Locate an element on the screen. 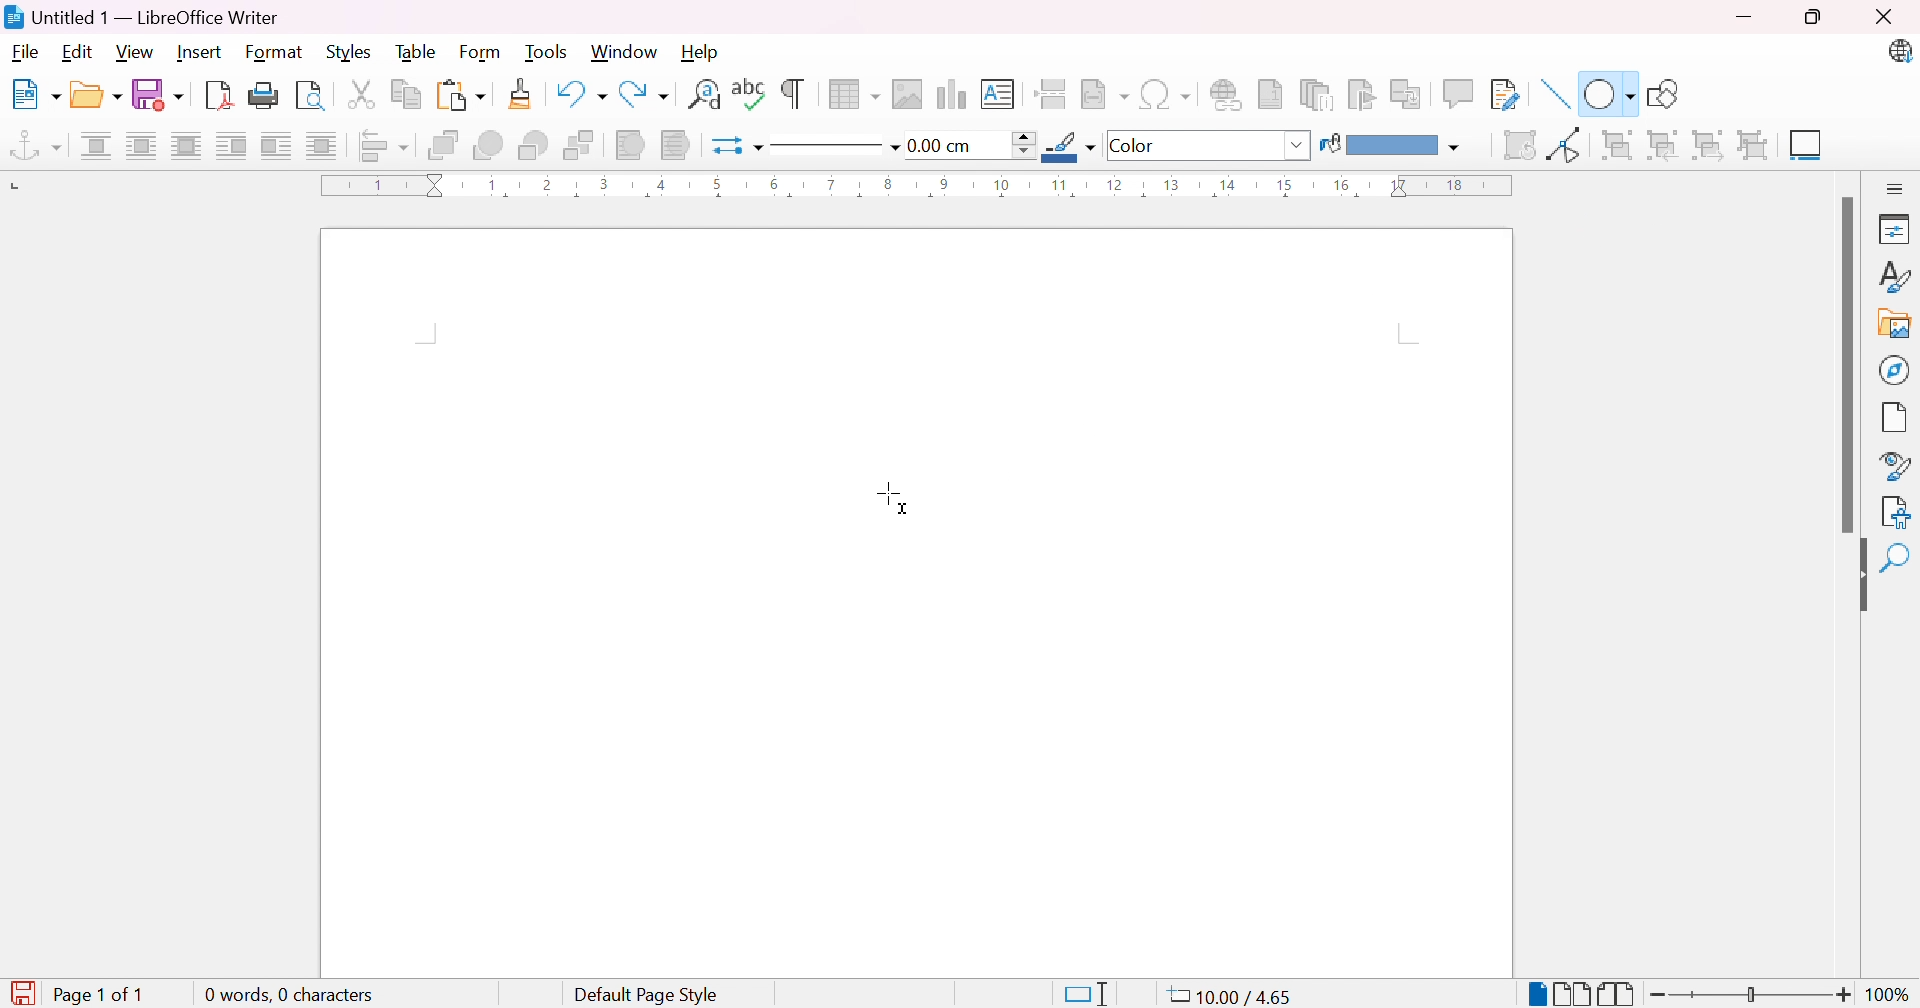 The width and height of the screenshot is (1920, 1008). Align objects is located at coordinates (385, 147).